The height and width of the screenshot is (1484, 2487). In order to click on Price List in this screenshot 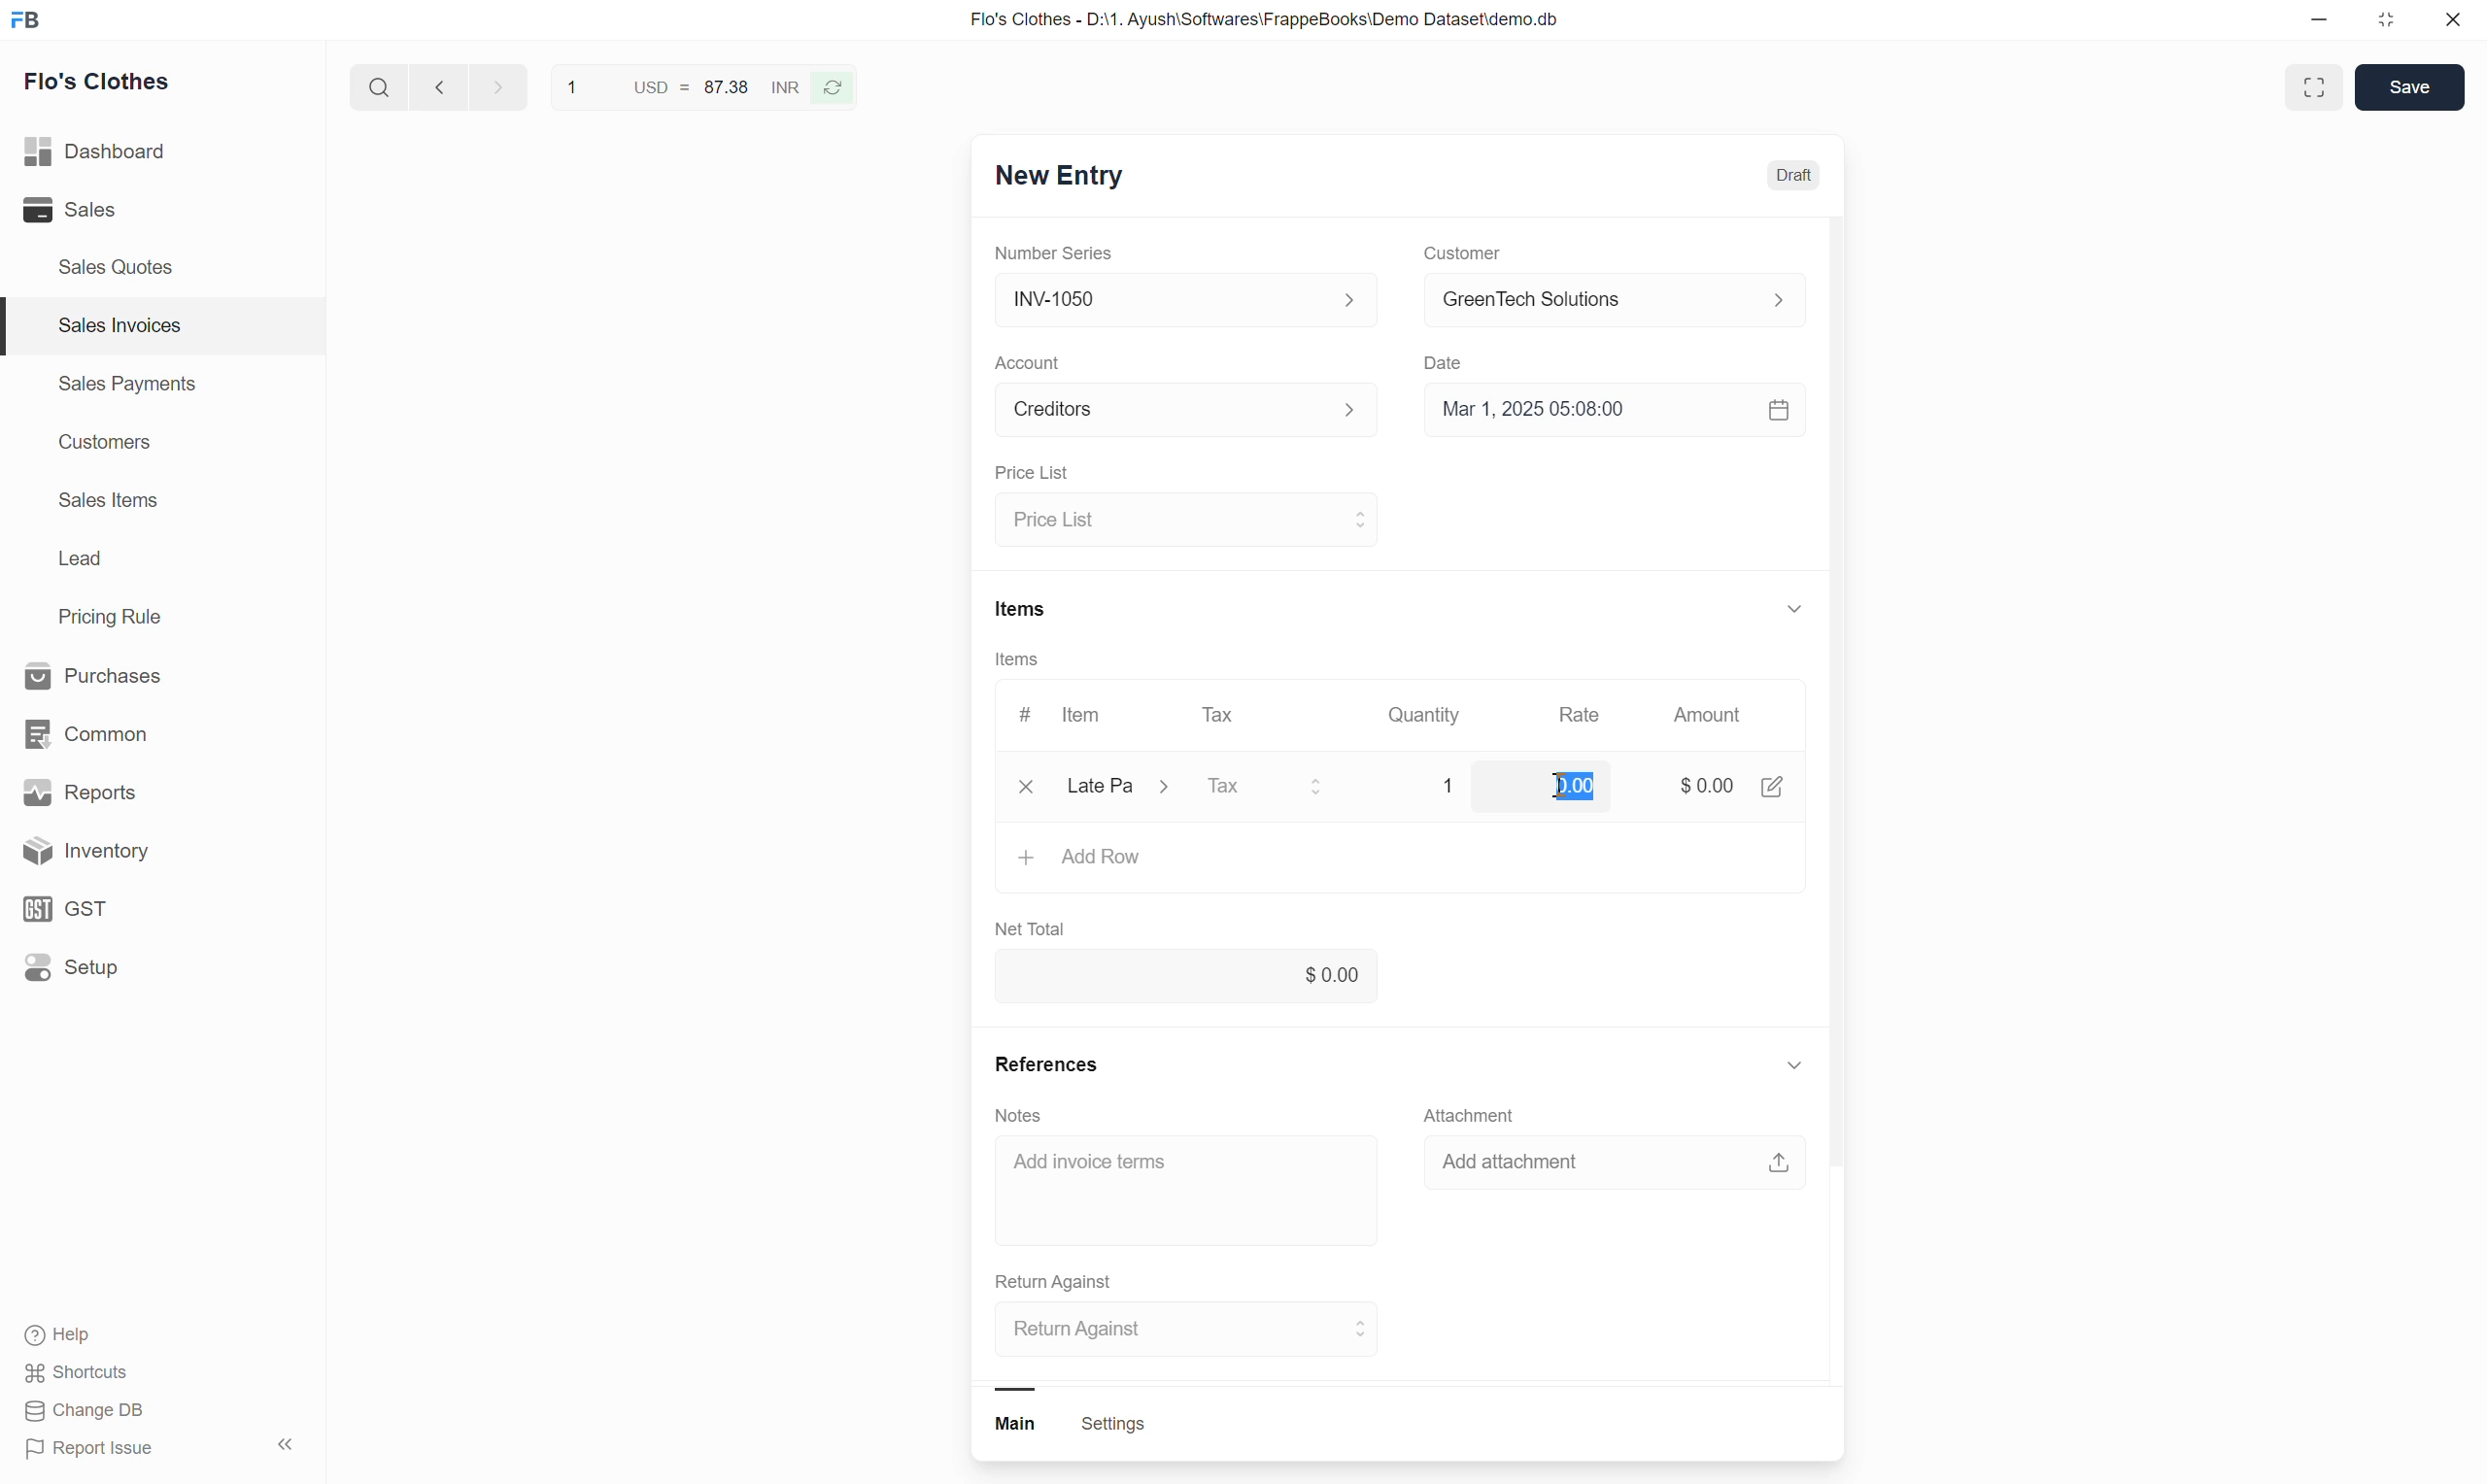, I will do `click(1028, 473)`.